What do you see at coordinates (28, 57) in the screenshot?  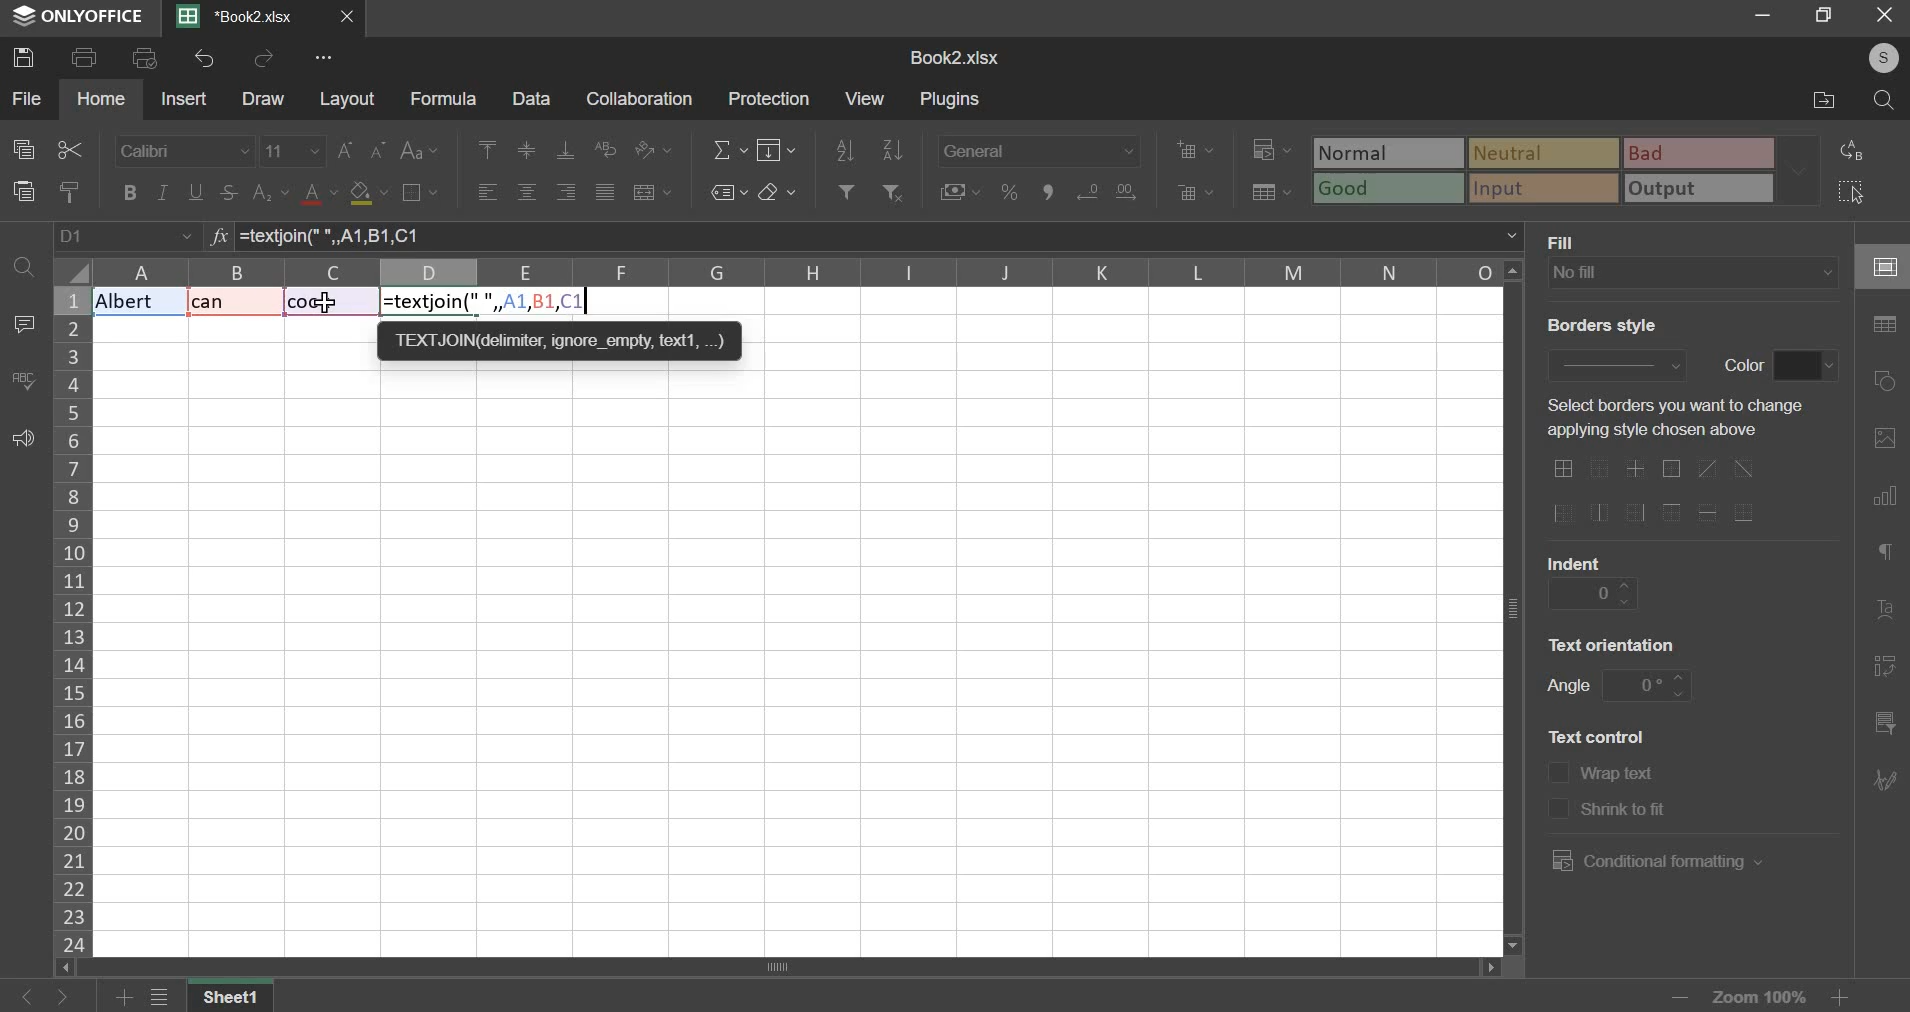 I see `save` at bounding box center [28, 57].